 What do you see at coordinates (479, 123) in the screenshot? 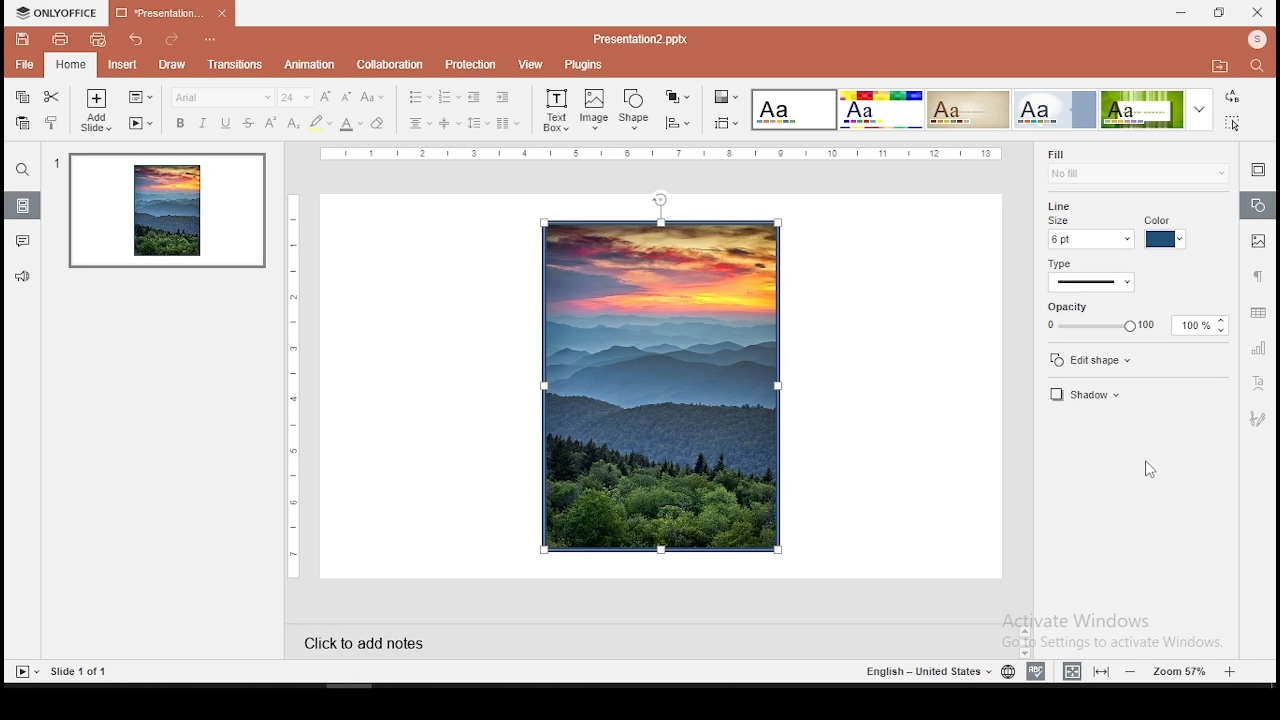
I see `spacing` at bounding box center [479, 123].